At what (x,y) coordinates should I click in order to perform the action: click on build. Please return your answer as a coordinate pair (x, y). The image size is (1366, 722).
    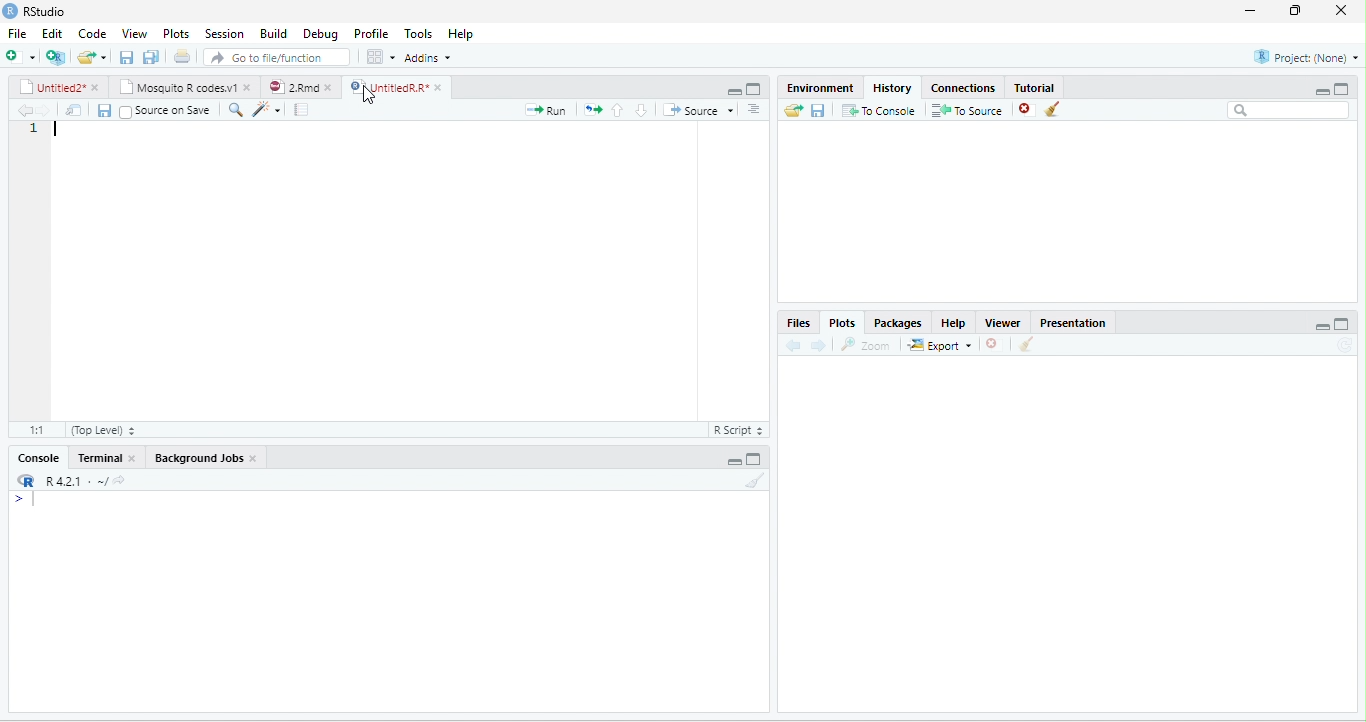
    Looking at the image, I should click on (273, 32).